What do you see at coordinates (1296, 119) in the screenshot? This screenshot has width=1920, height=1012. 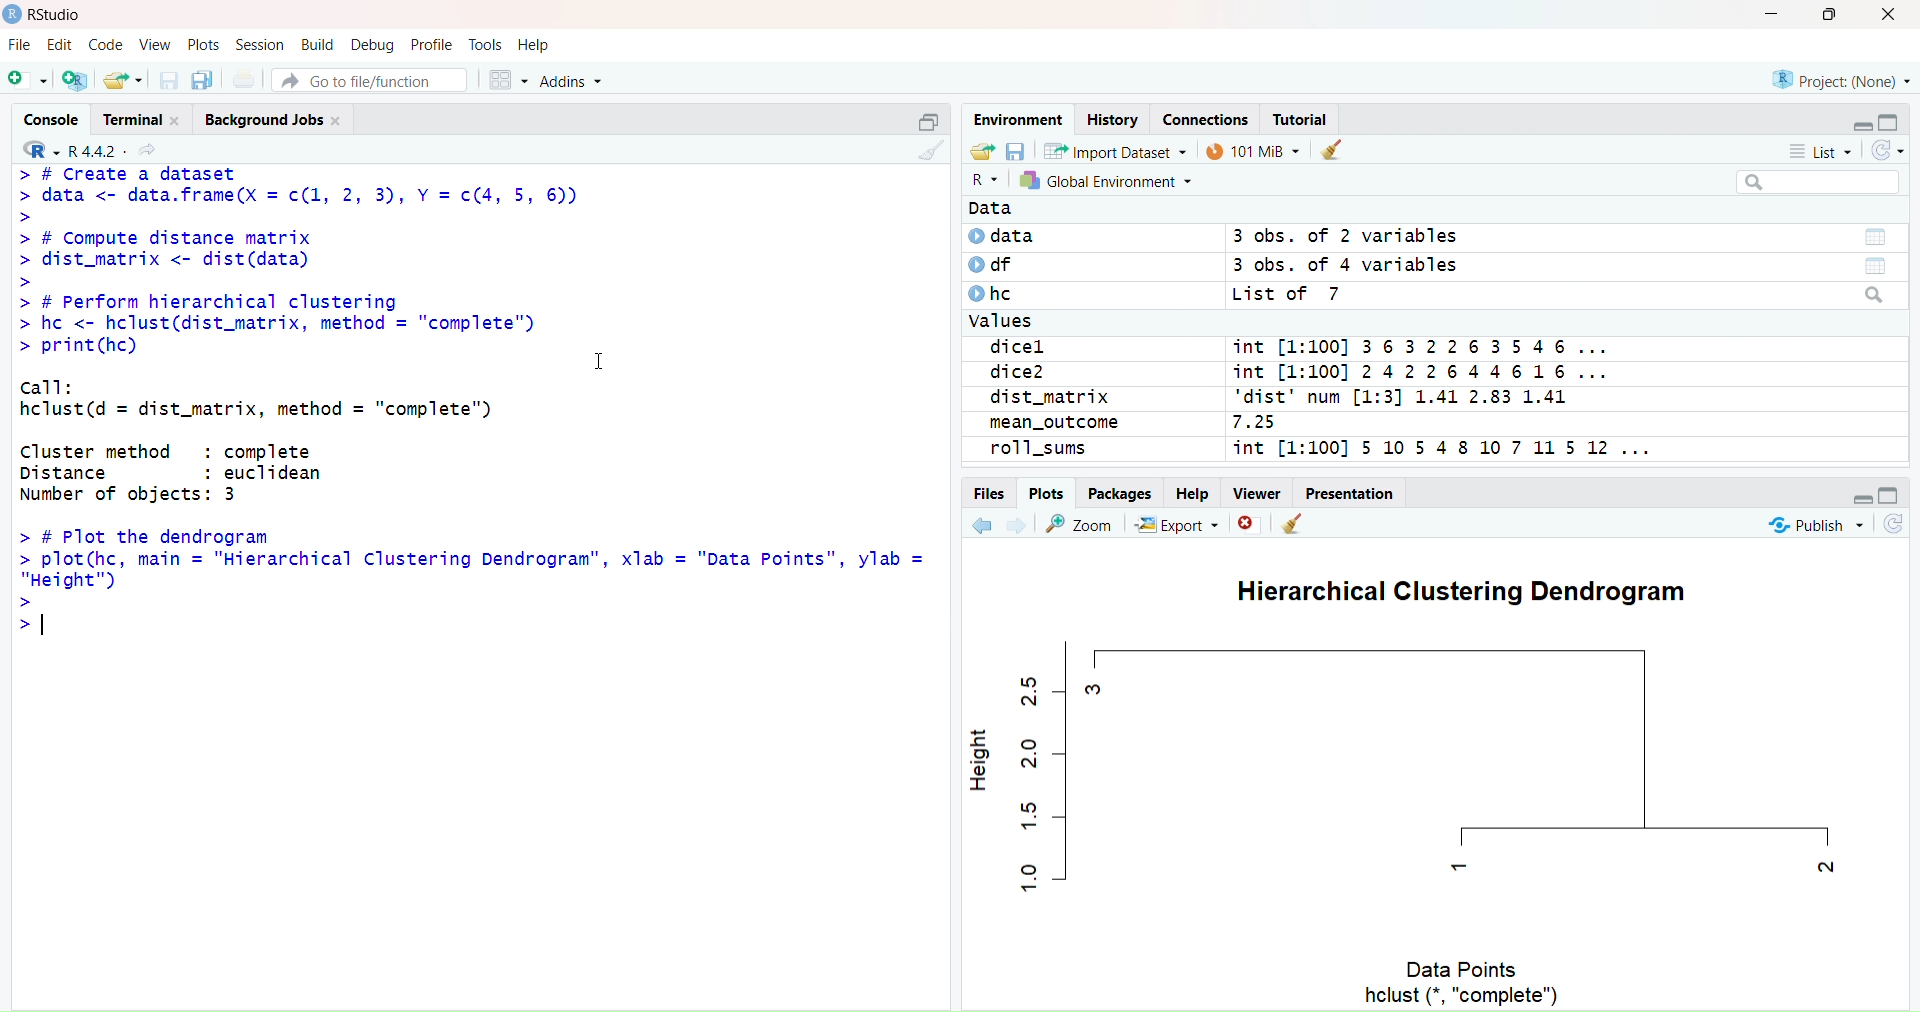 I see `Tutorial` at bounding box center [1296, 119].